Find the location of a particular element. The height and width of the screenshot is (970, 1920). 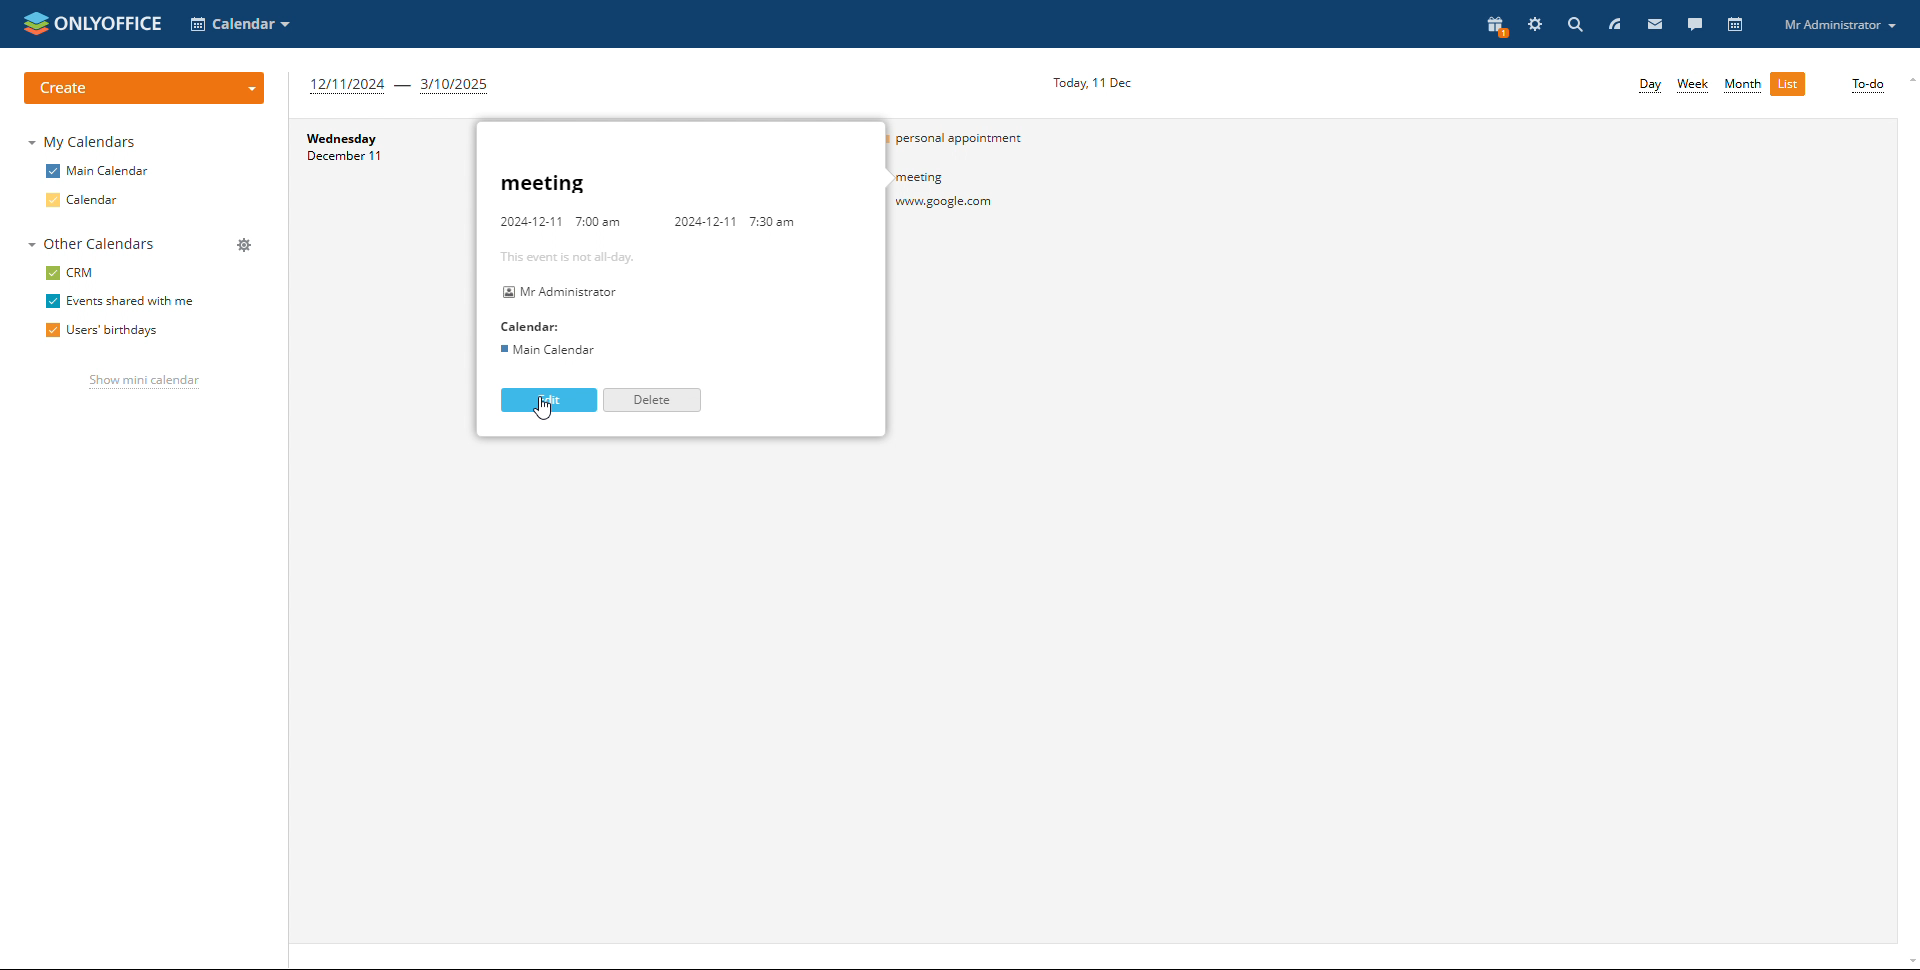

mail is located at coordinates (1656, 24).